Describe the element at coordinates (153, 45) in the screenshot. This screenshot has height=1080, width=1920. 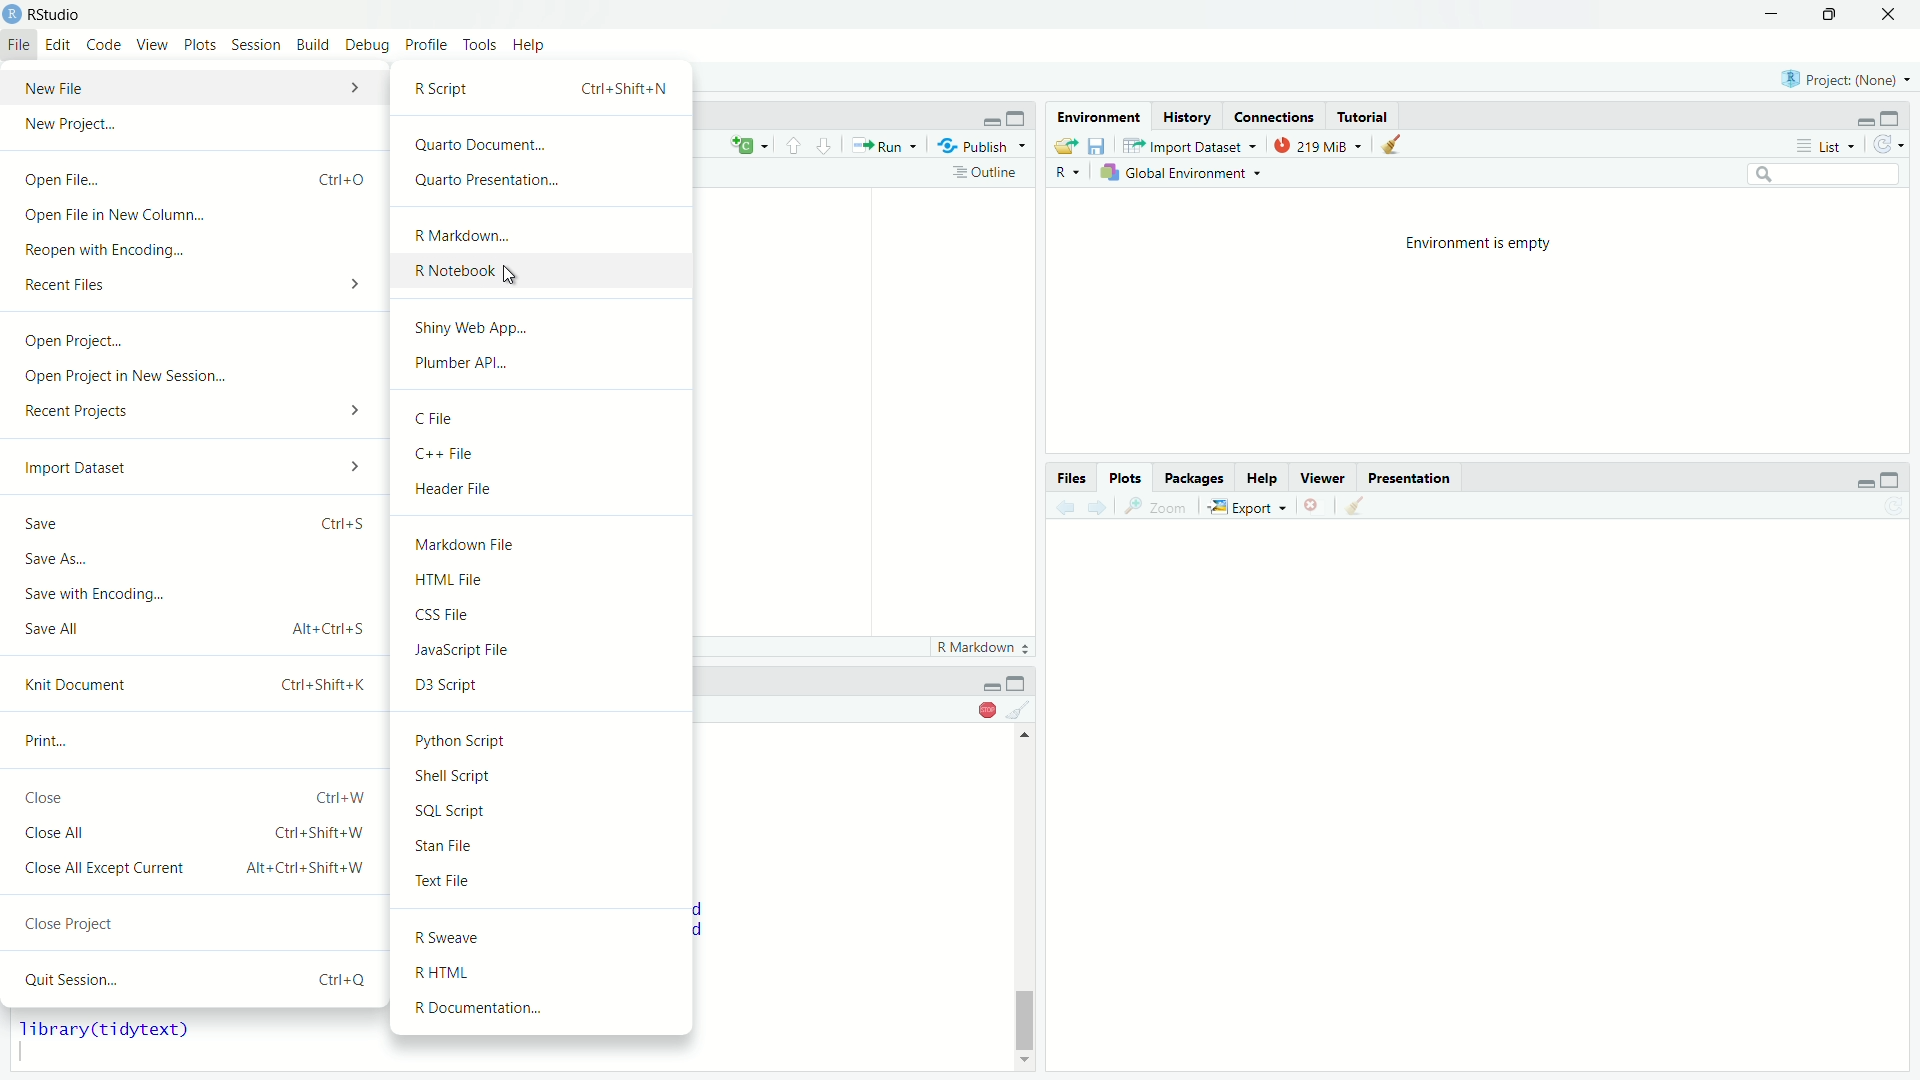
I see `View` at that location.